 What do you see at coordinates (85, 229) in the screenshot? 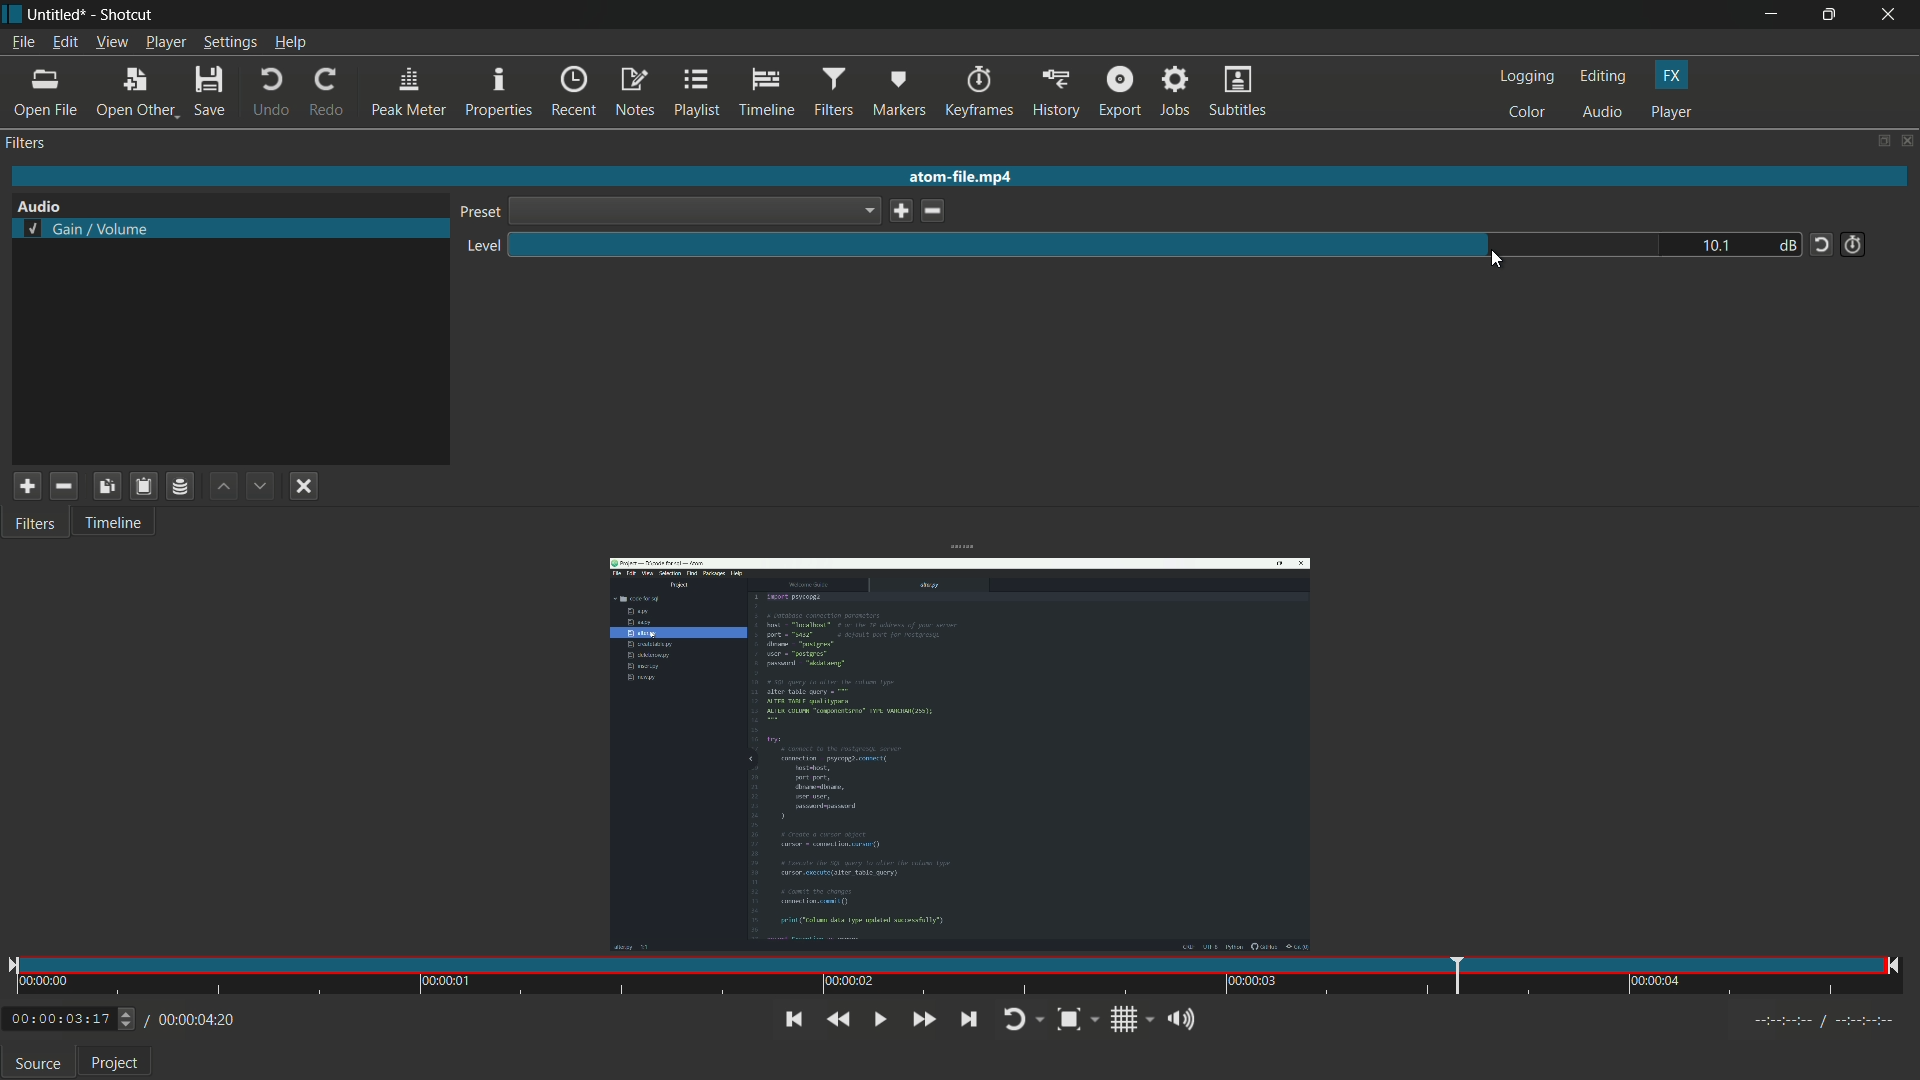
I see `selected gain volume filter` at bounding box center [85, 229].